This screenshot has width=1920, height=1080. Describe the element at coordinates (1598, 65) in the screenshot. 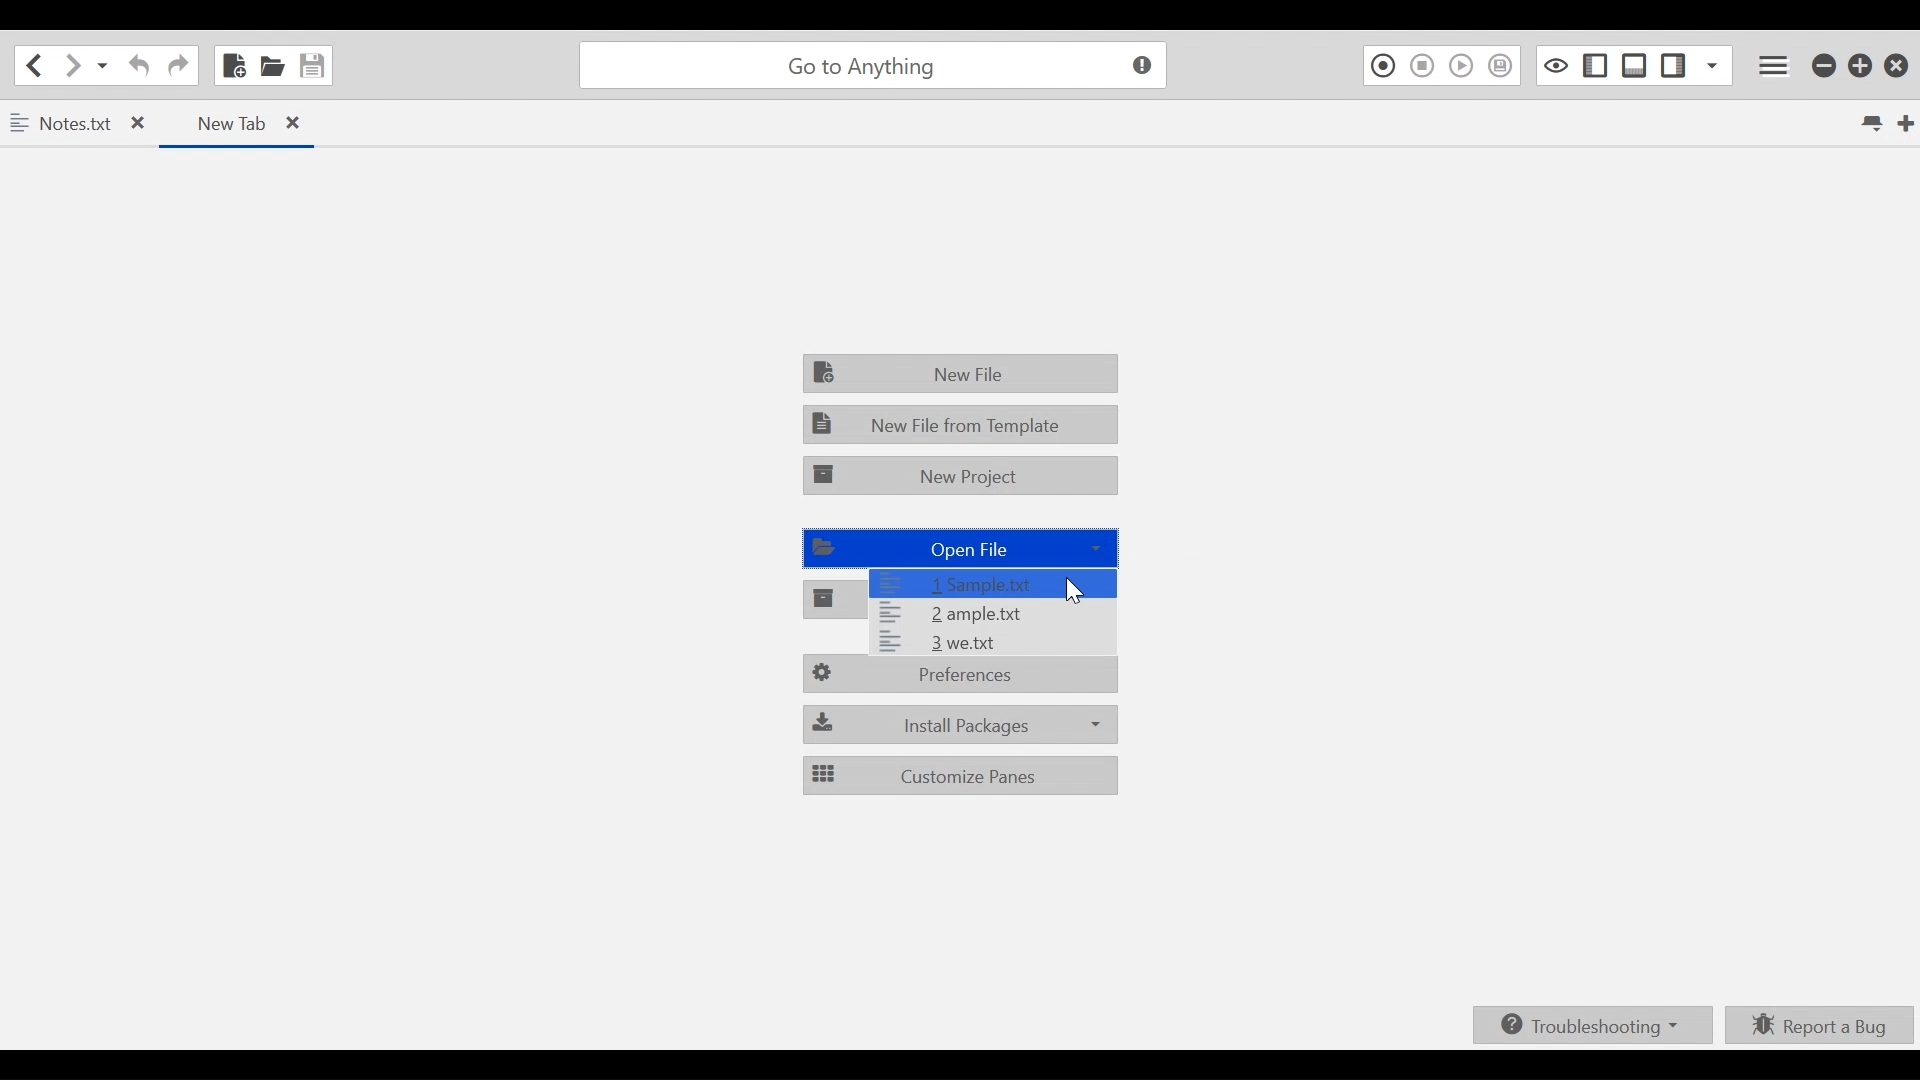

I see `Show/Hide Left Pane` at that location.